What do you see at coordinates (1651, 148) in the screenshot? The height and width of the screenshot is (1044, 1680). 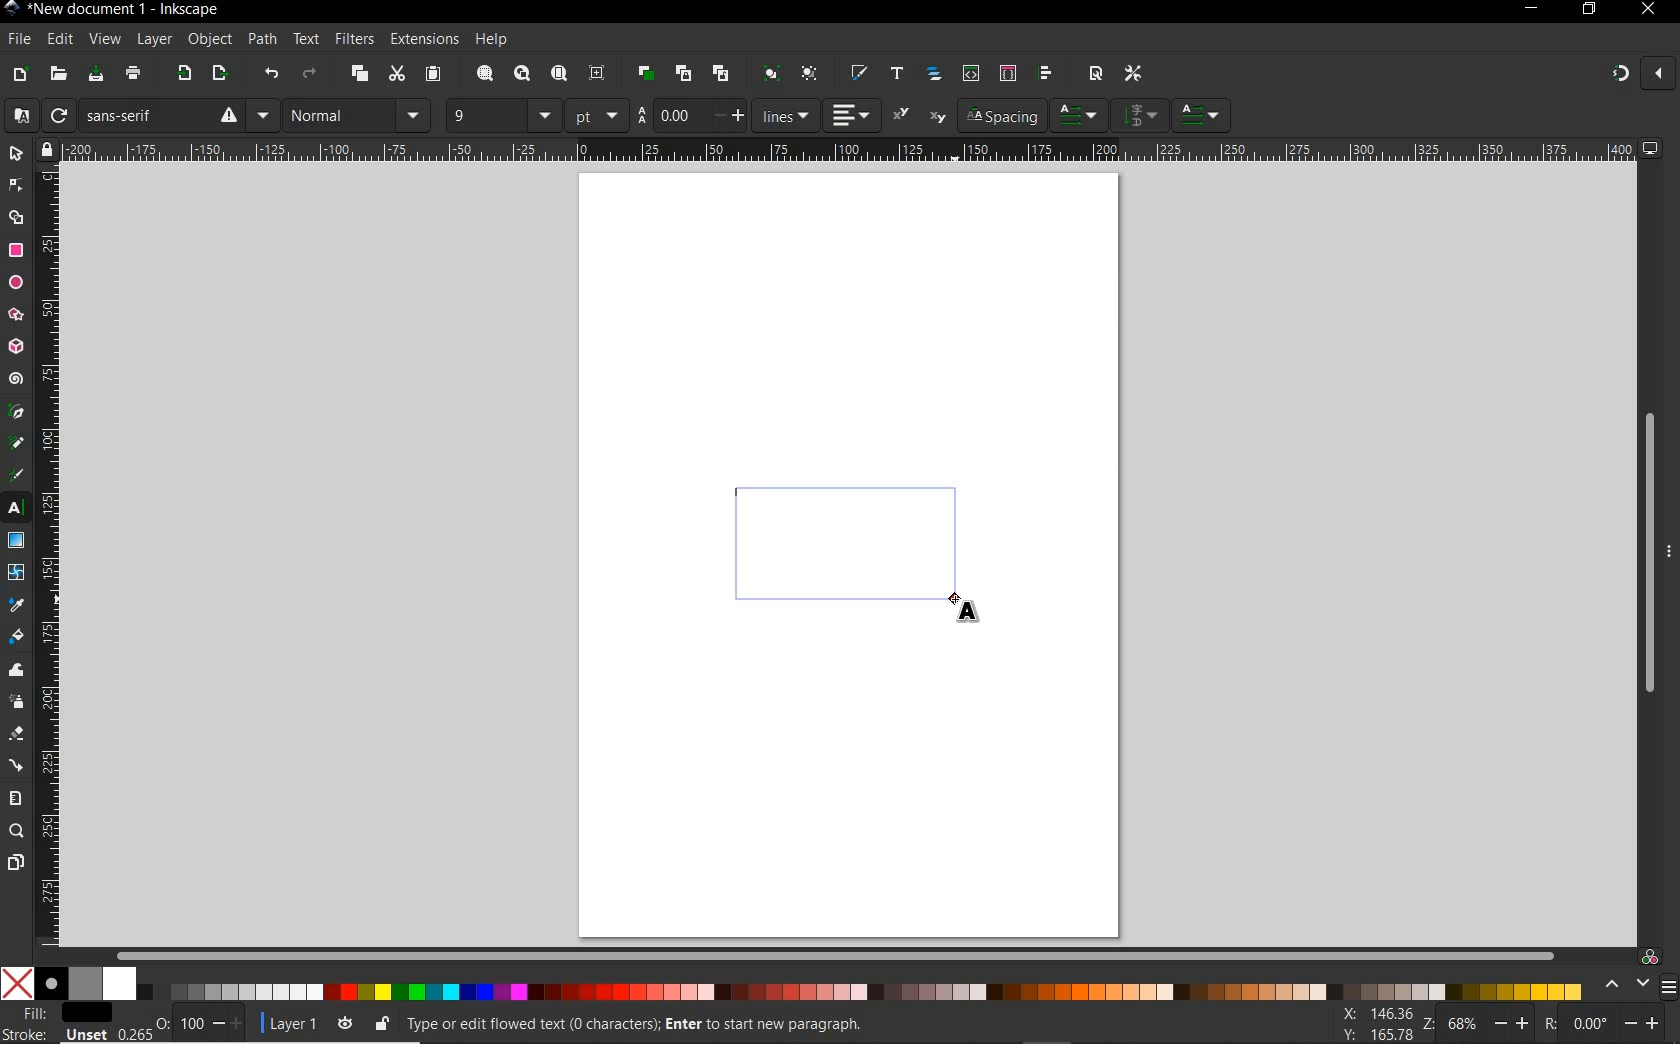 I see `computer icon` at bounding box center [1651, 148].